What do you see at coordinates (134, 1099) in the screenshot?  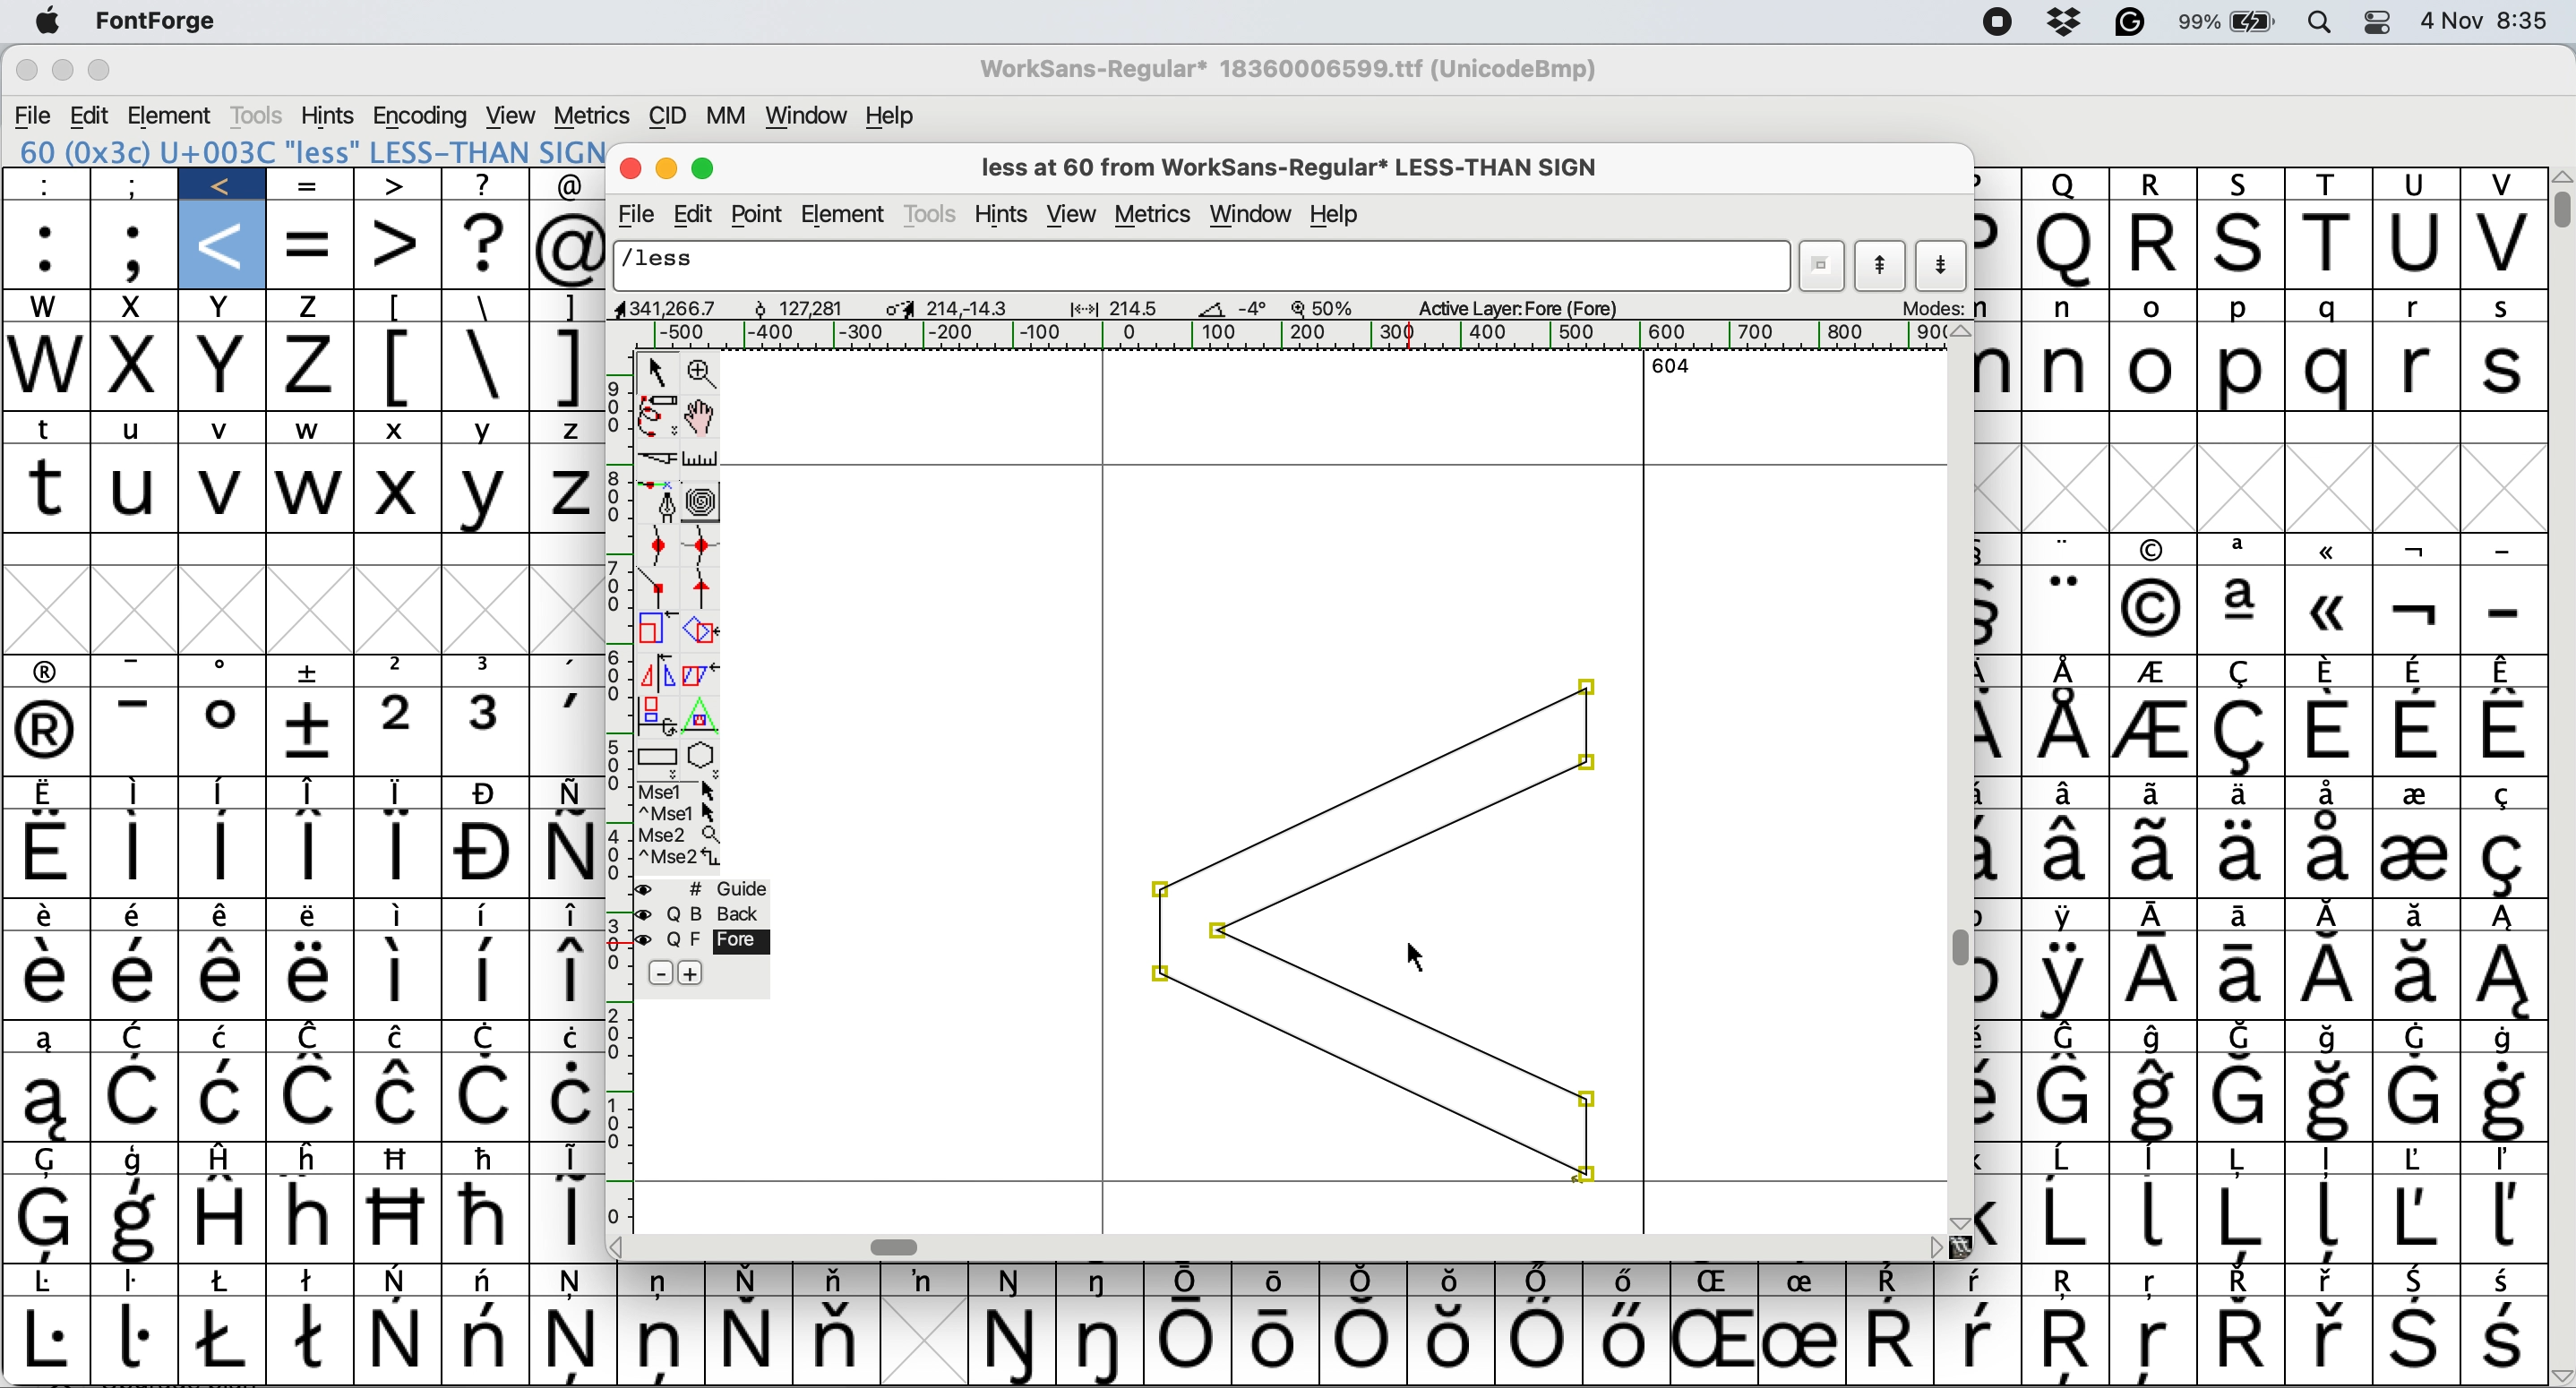 I see `Symbol` at bounding box center [134, 1099].